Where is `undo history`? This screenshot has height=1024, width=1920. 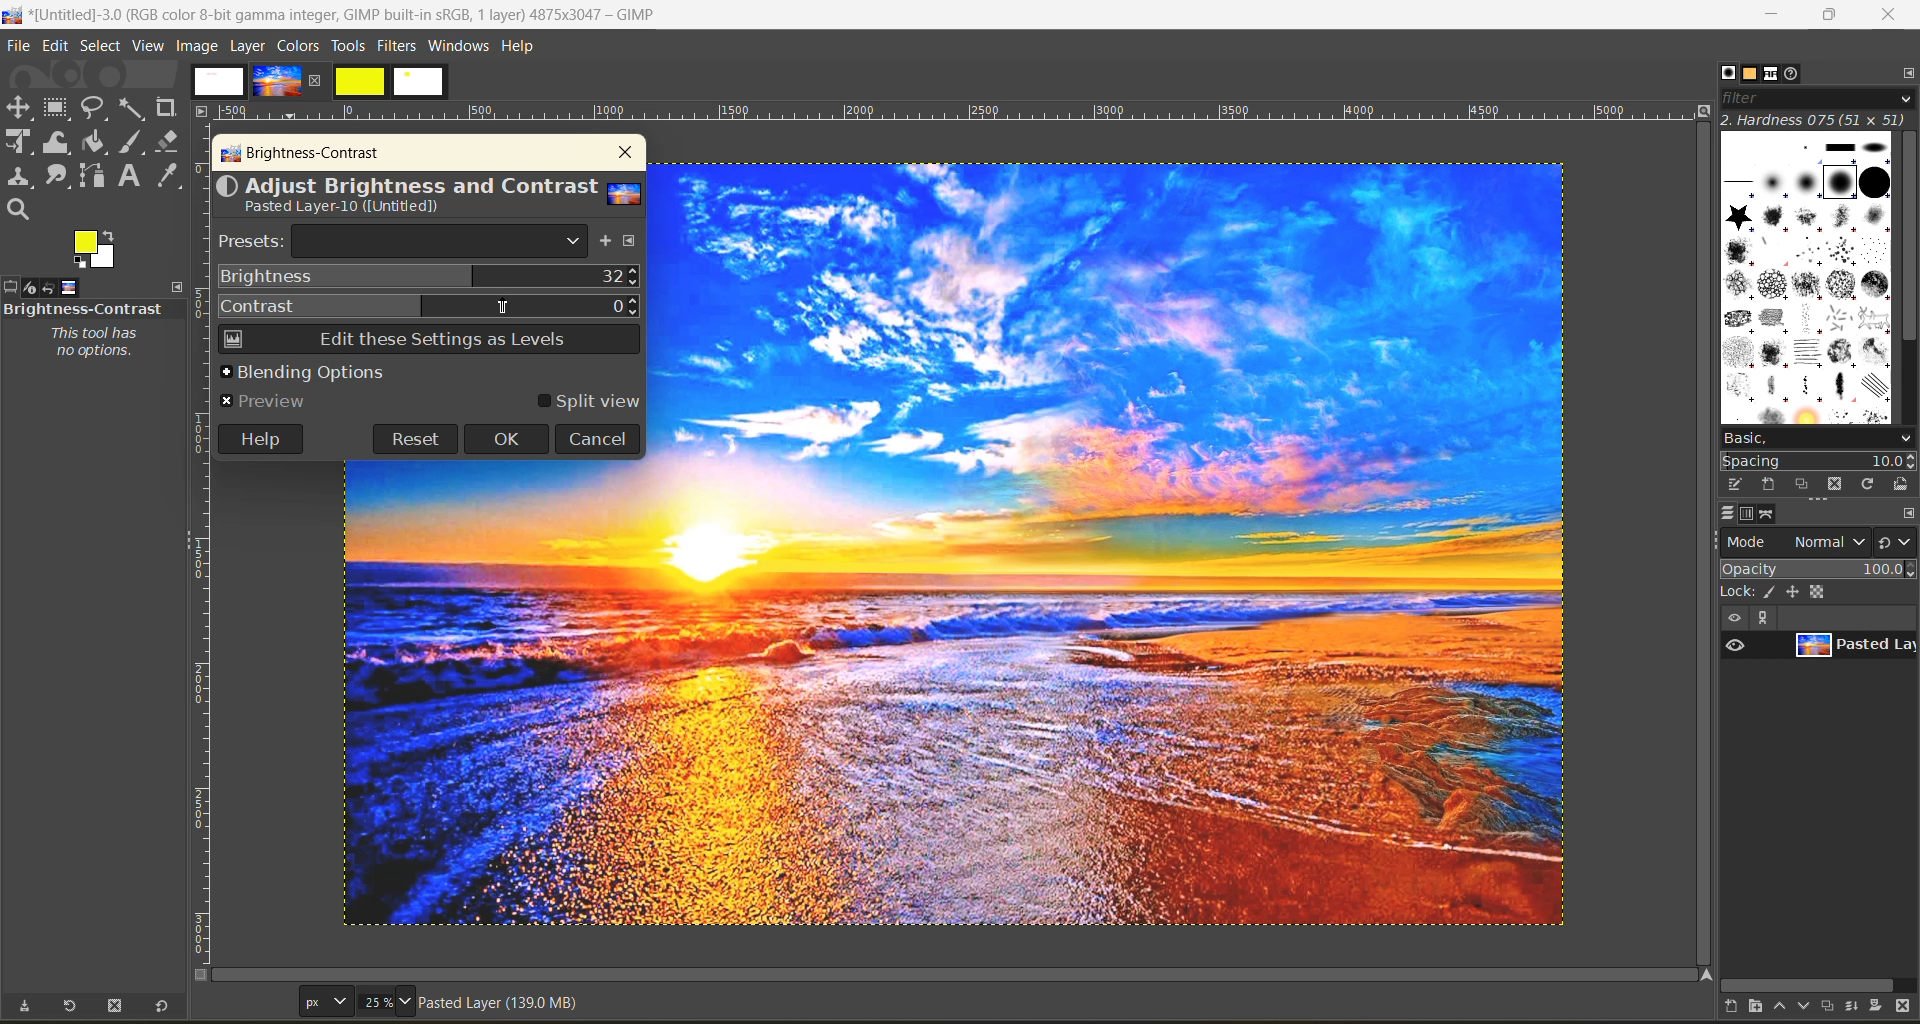
undo history is located at coordinates (47, 288).